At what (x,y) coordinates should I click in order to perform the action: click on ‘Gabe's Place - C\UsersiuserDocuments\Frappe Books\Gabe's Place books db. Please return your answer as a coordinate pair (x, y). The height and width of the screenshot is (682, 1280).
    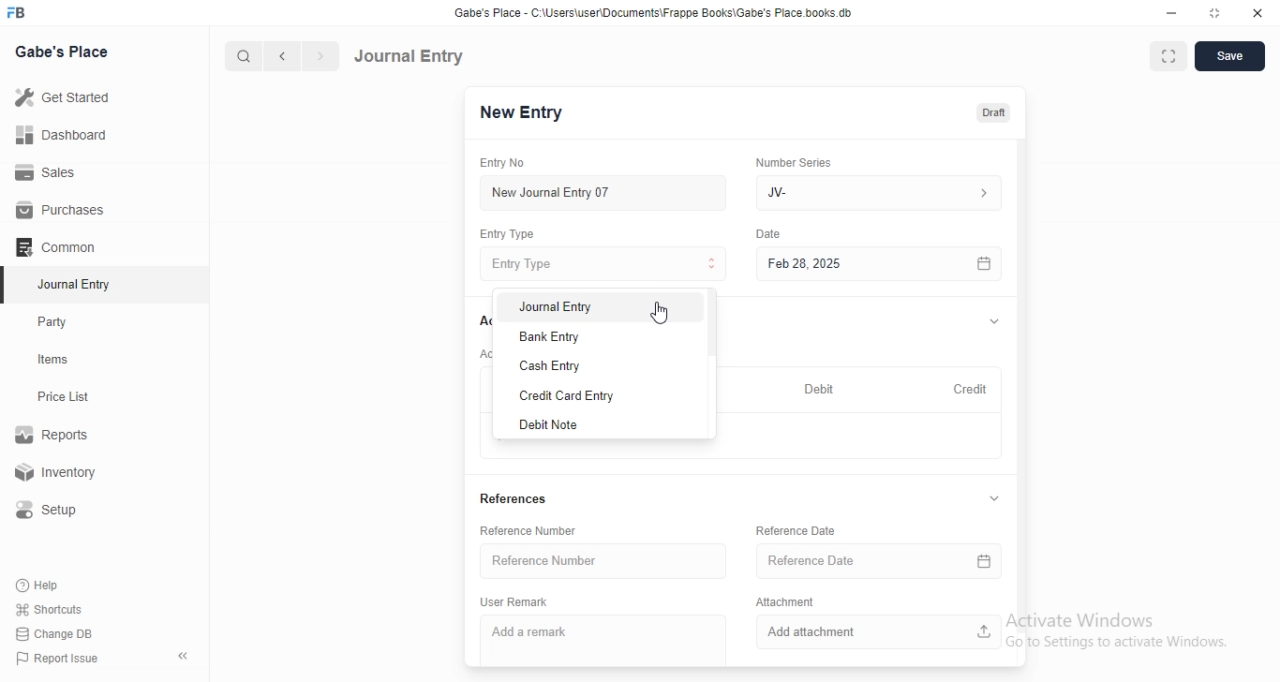
    Looking at the image, I should click on (653, 12).